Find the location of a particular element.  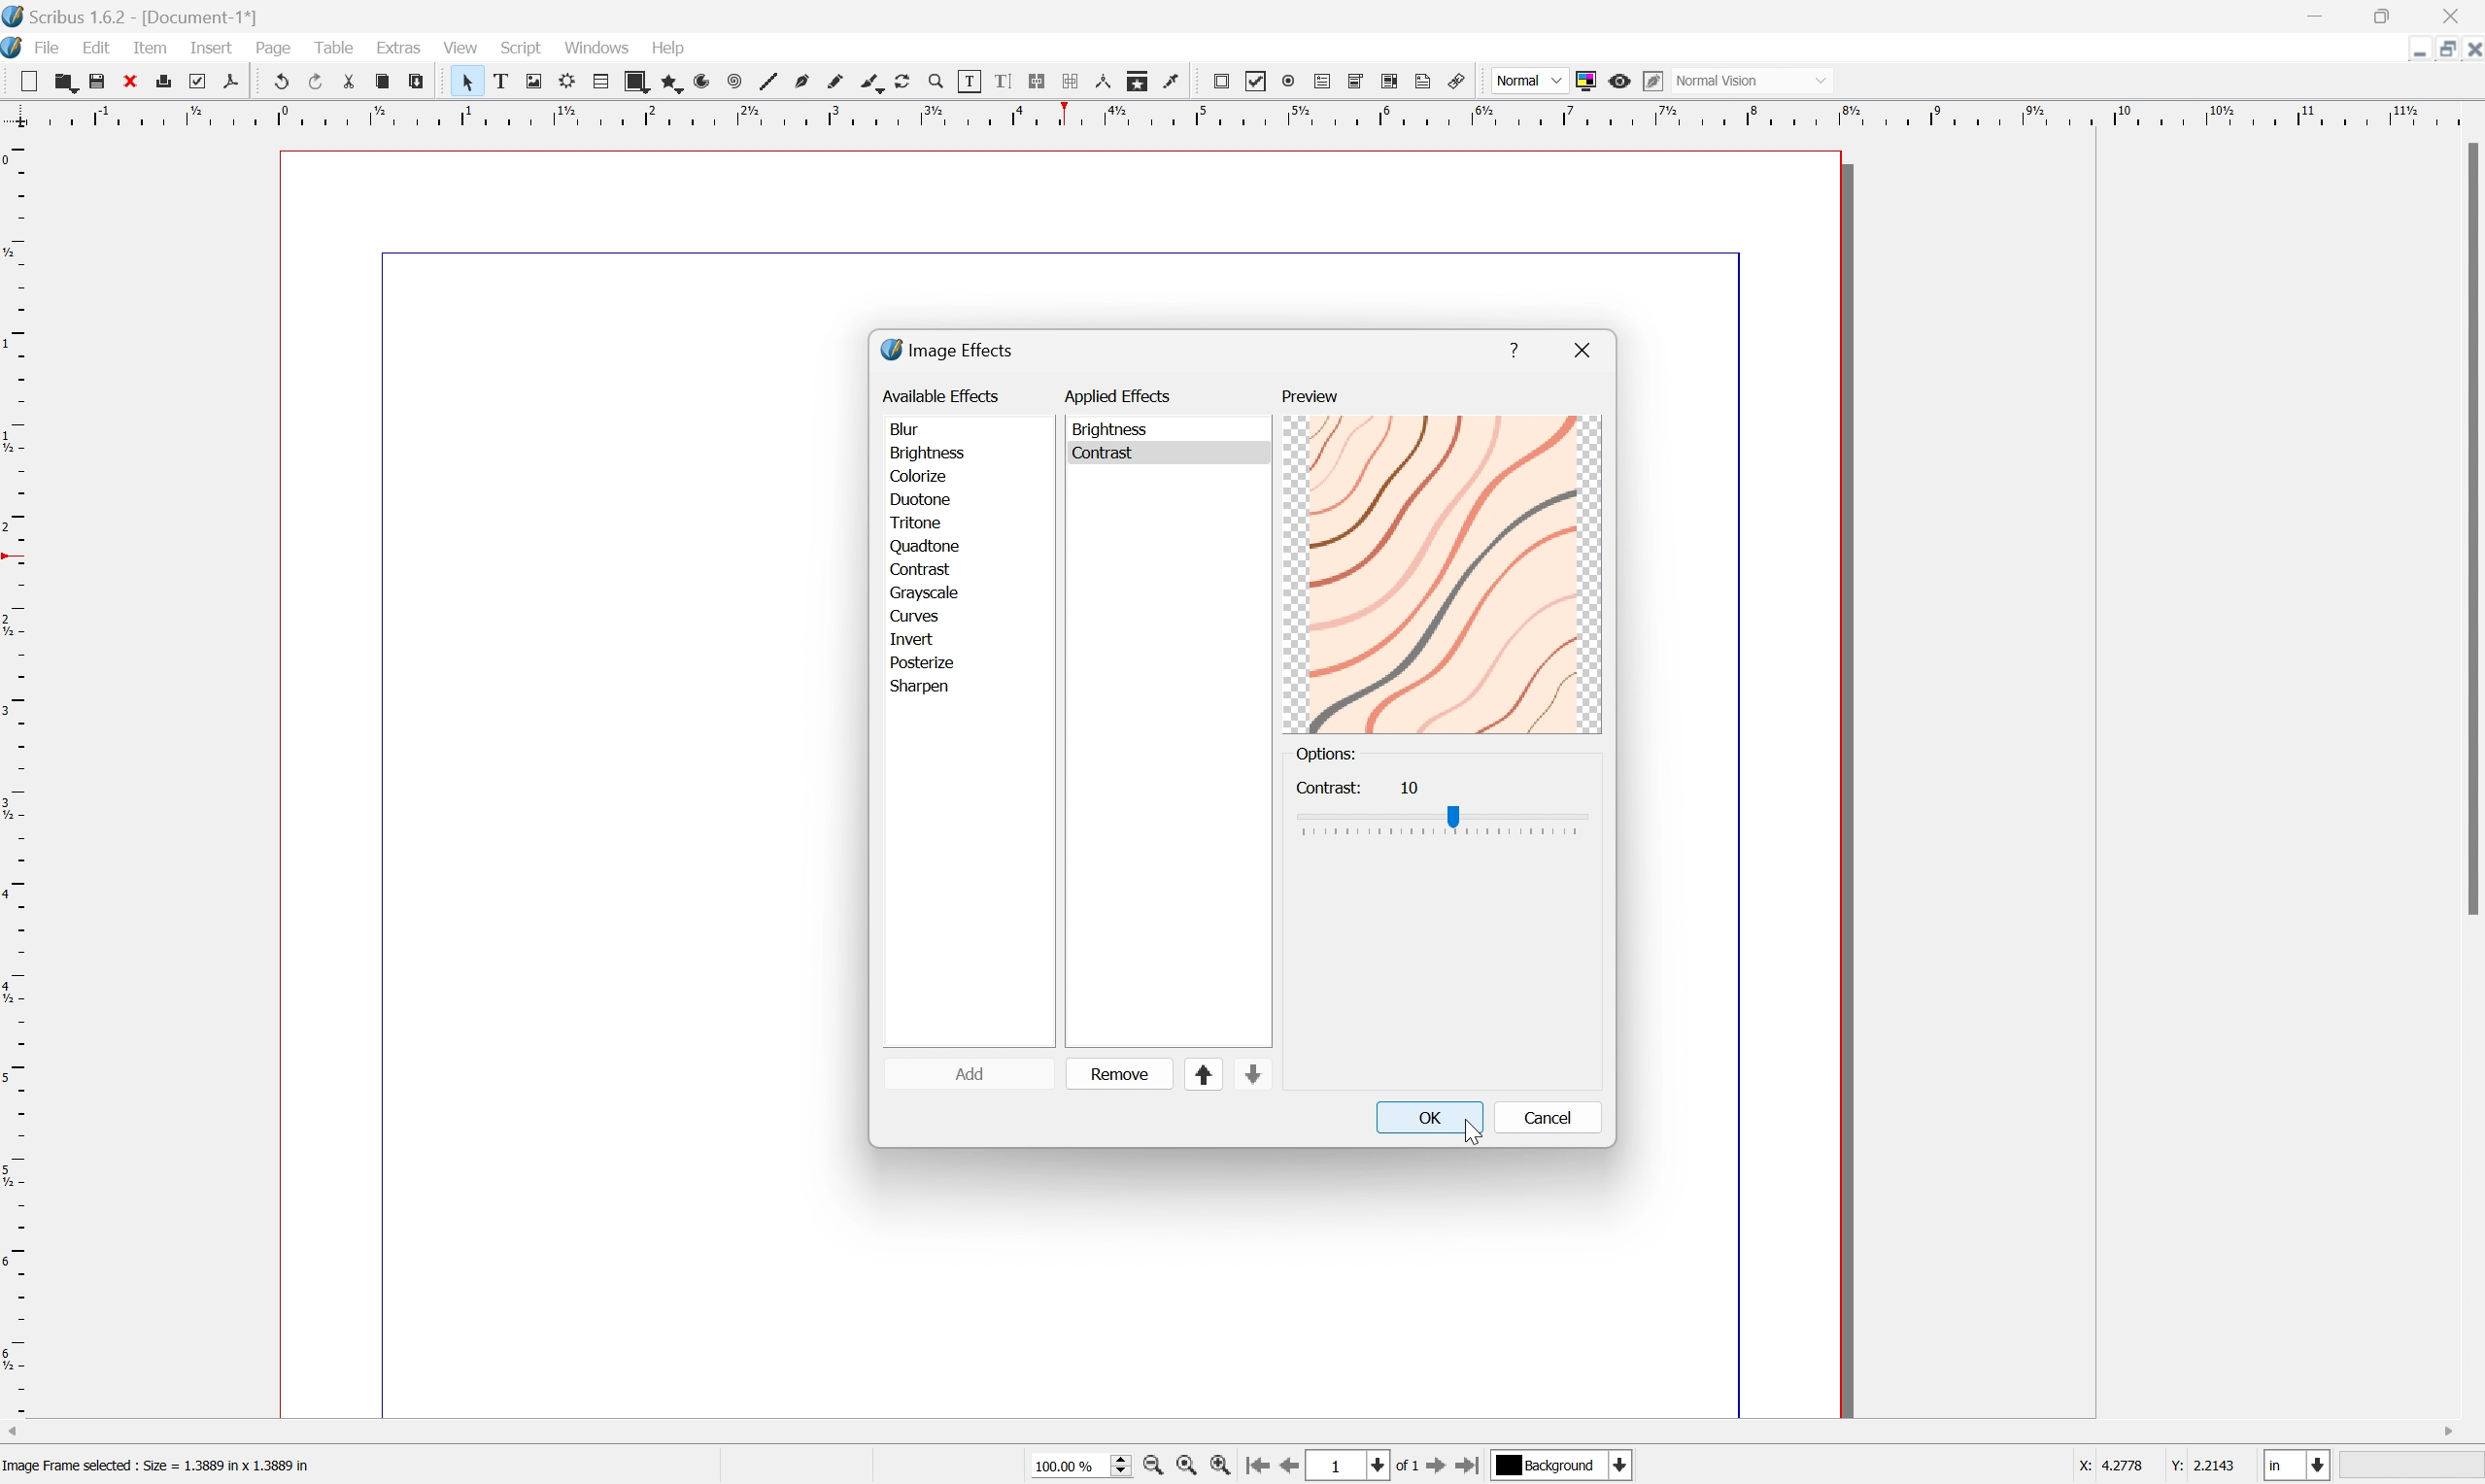

image effects is located at coordinates (949, 349).